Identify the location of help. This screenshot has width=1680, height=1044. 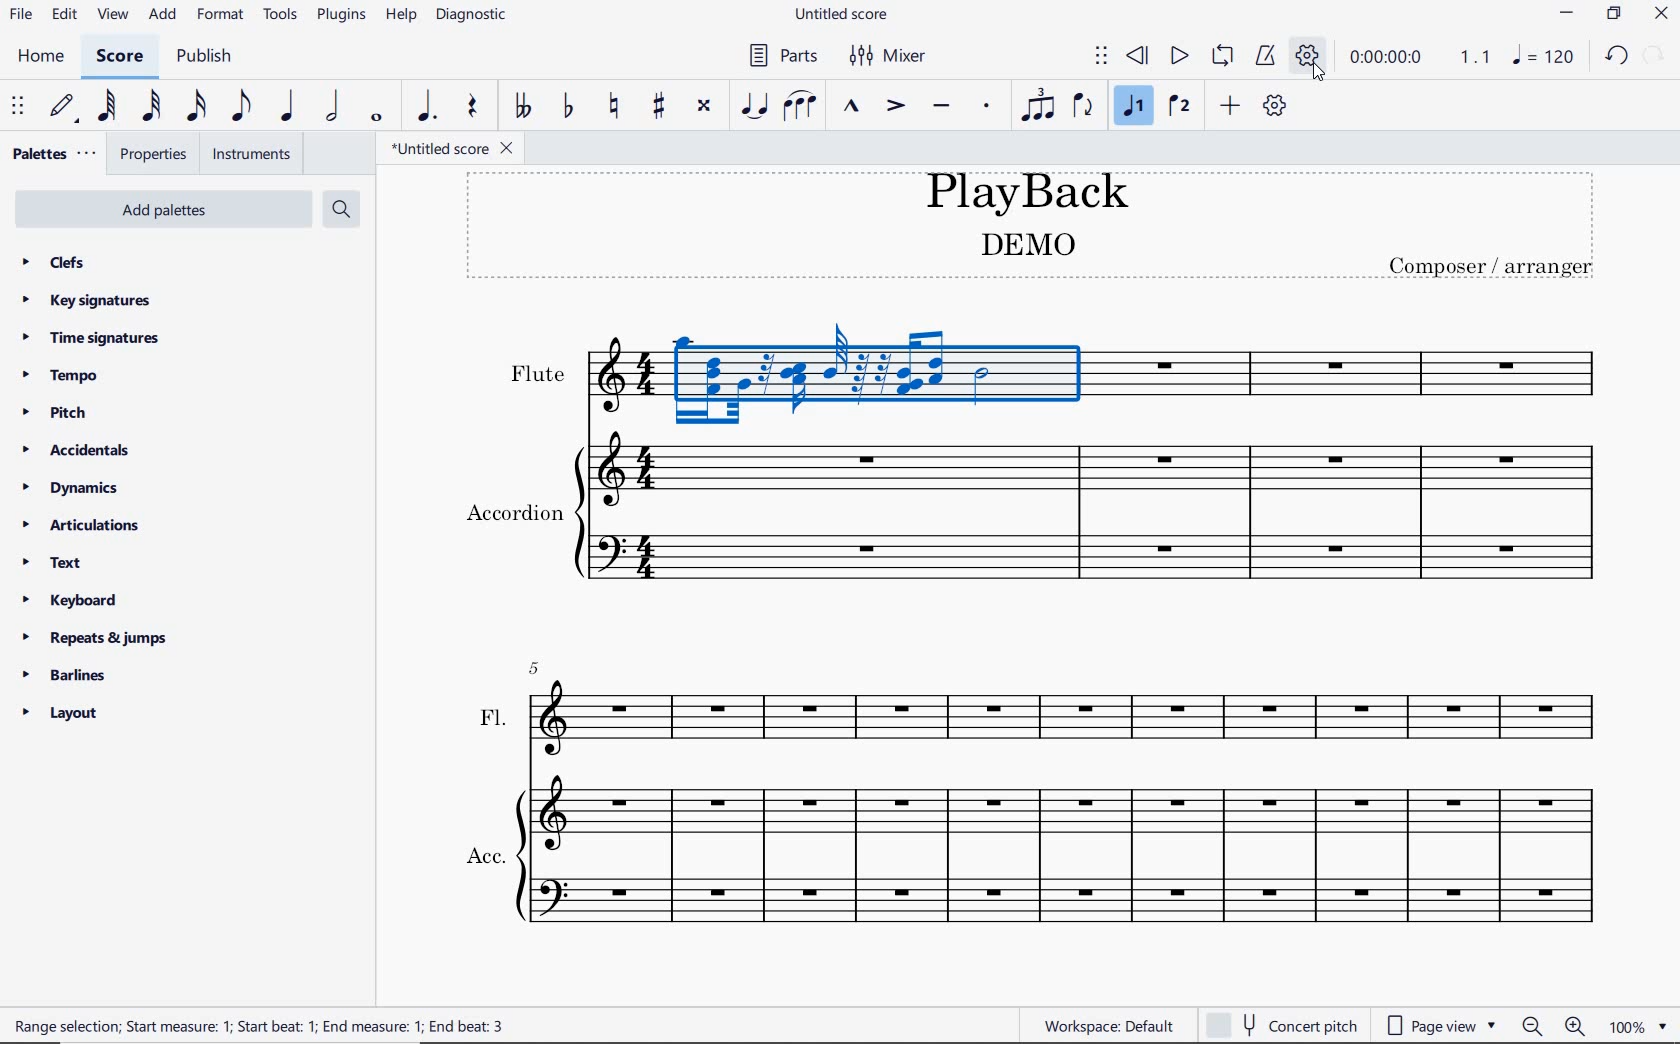
(400, 16).